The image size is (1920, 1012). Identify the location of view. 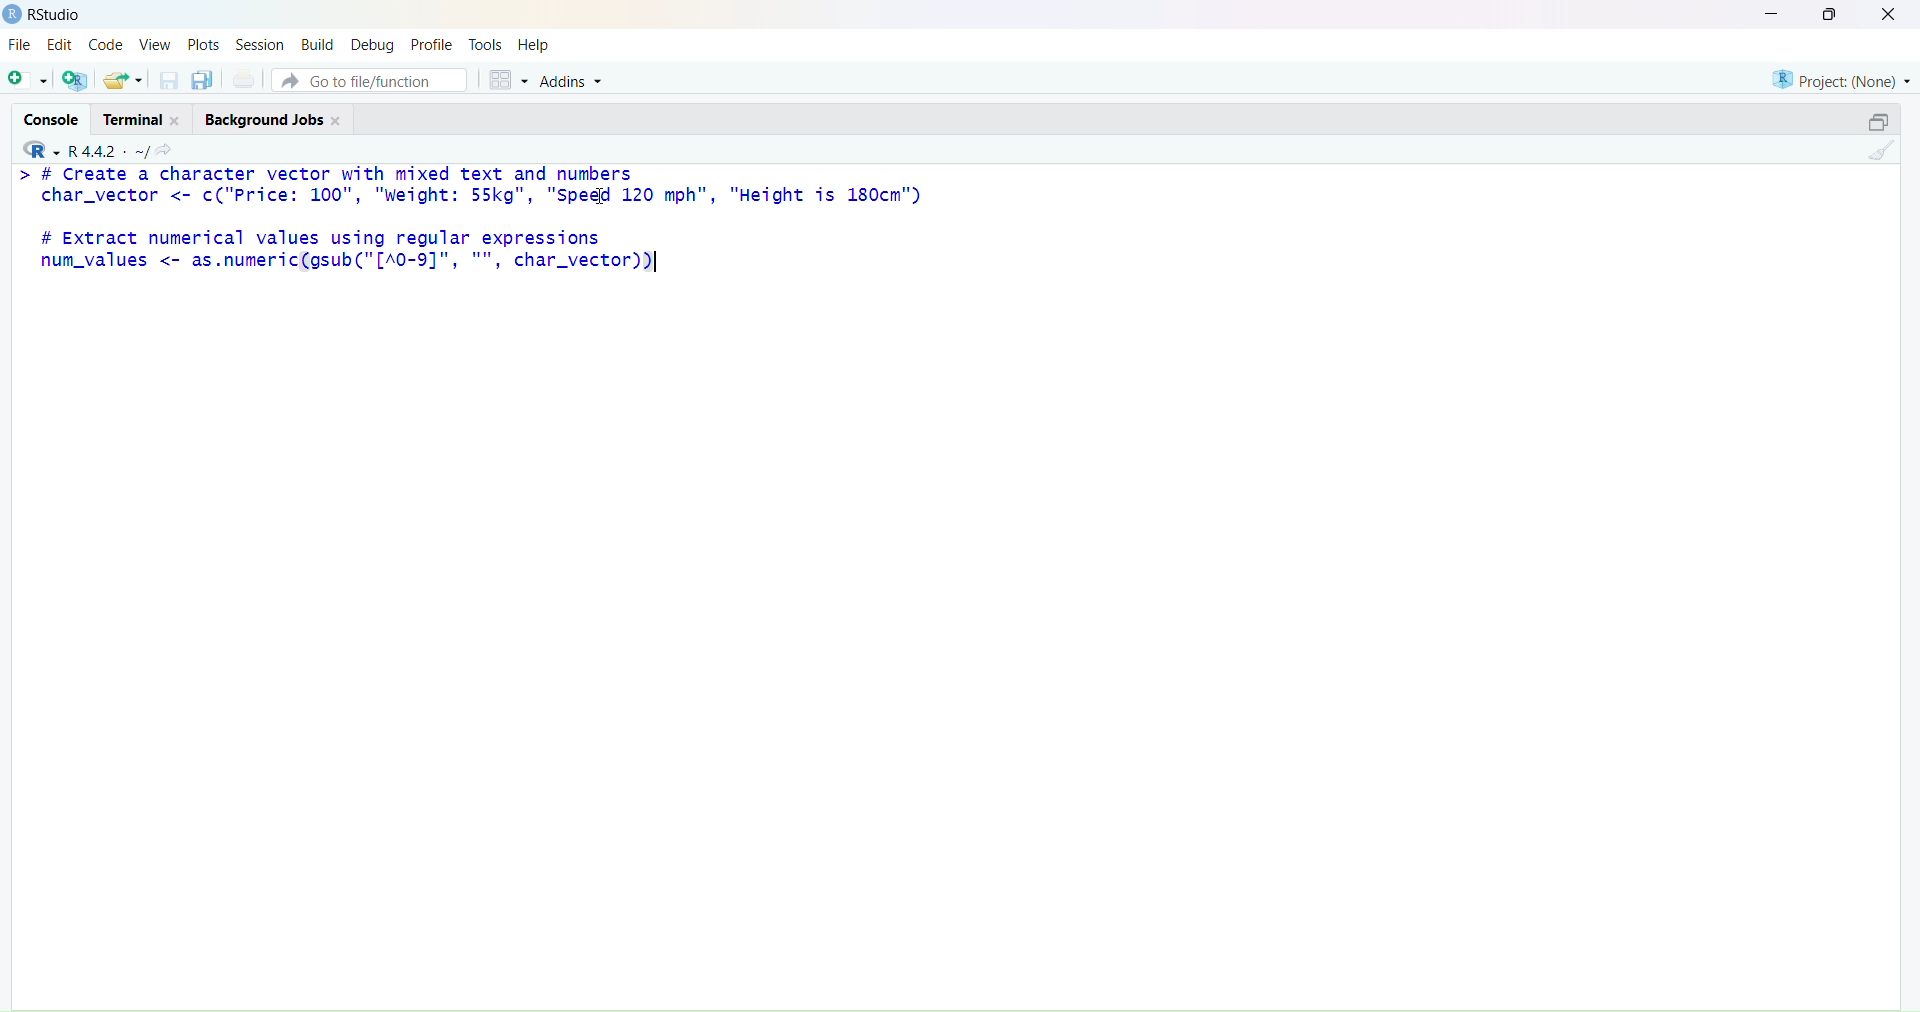
(155, 45).